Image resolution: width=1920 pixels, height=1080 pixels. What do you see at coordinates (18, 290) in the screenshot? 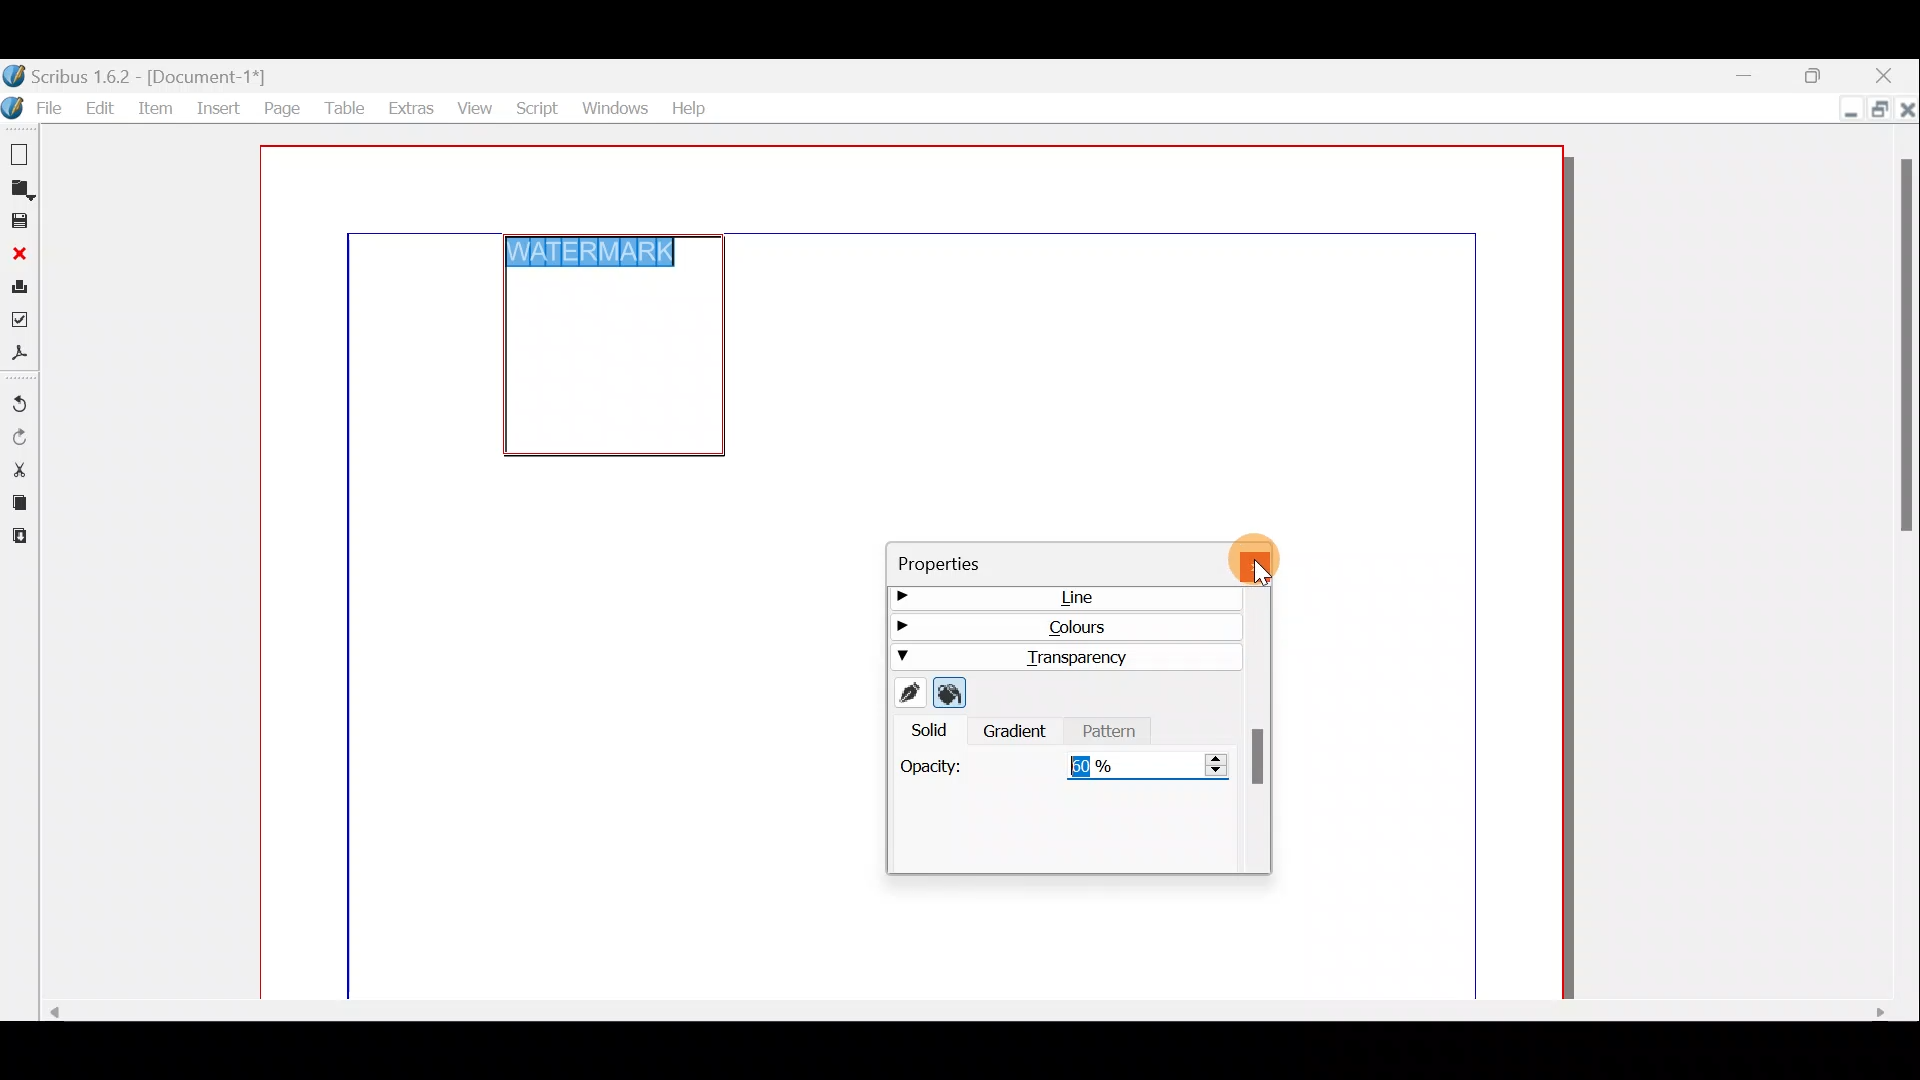
I see `Print` at bounding box center [18, 290].